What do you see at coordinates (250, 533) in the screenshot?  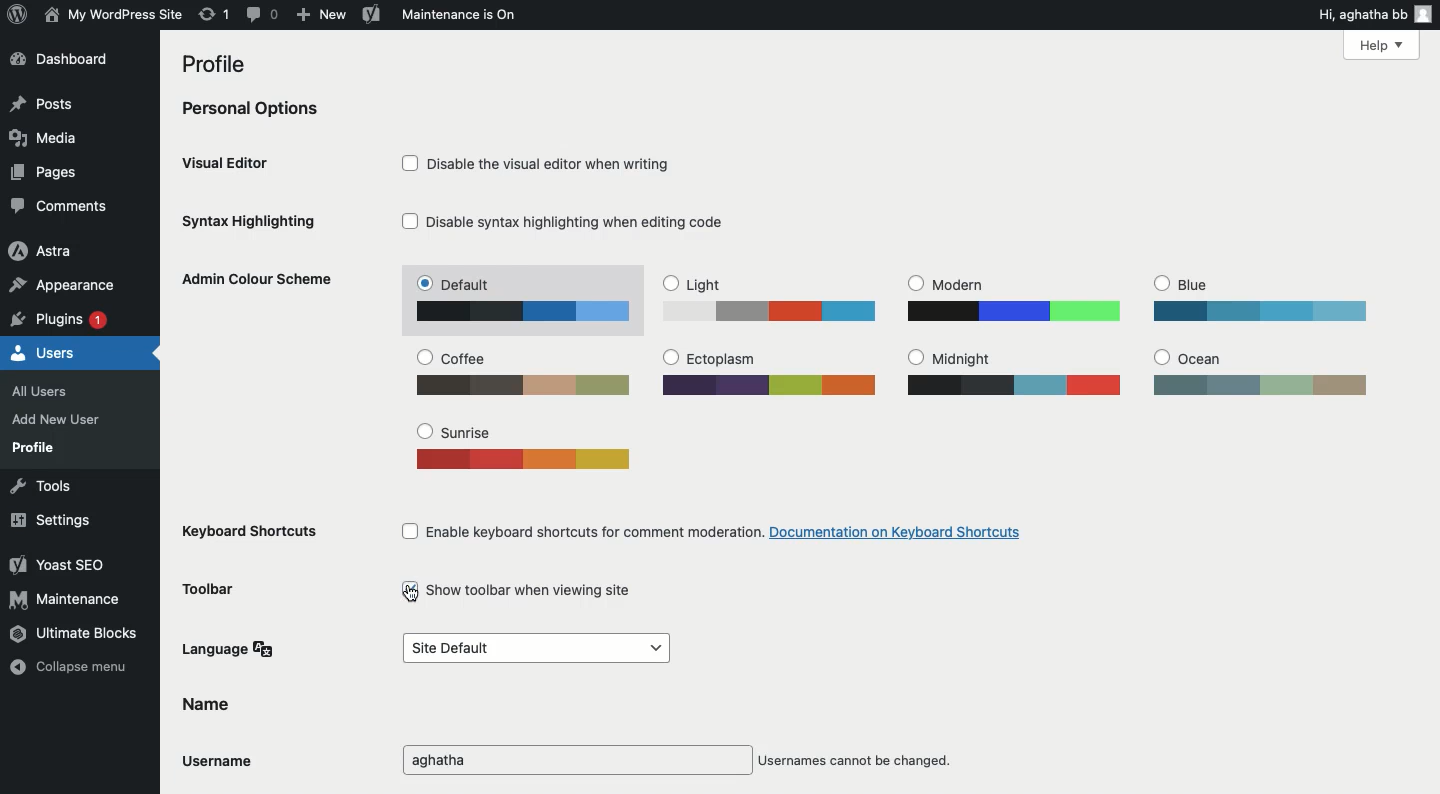 I see `Keyboard shortcuts` at bounding box center [250, 533].